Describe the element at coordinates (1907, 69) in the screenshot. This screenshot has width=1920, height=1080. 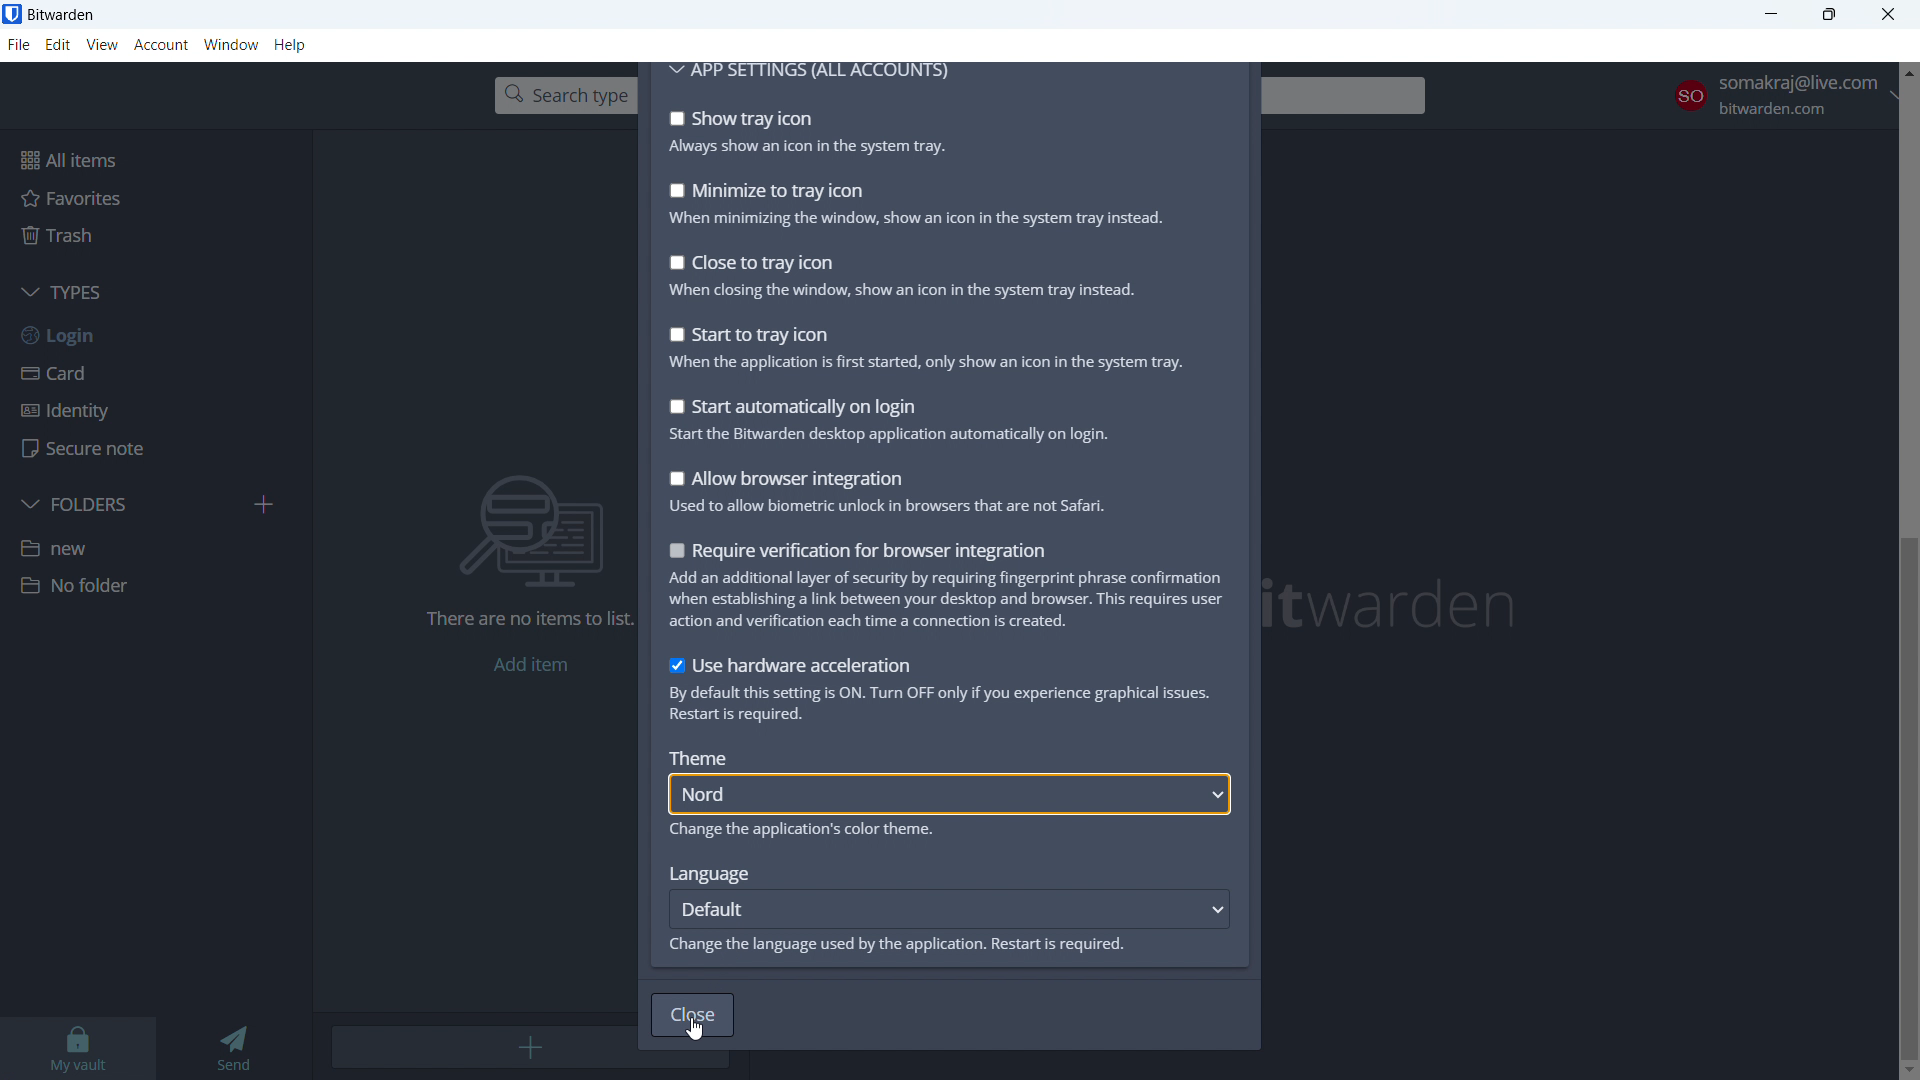
I see `scroll up` at that location.